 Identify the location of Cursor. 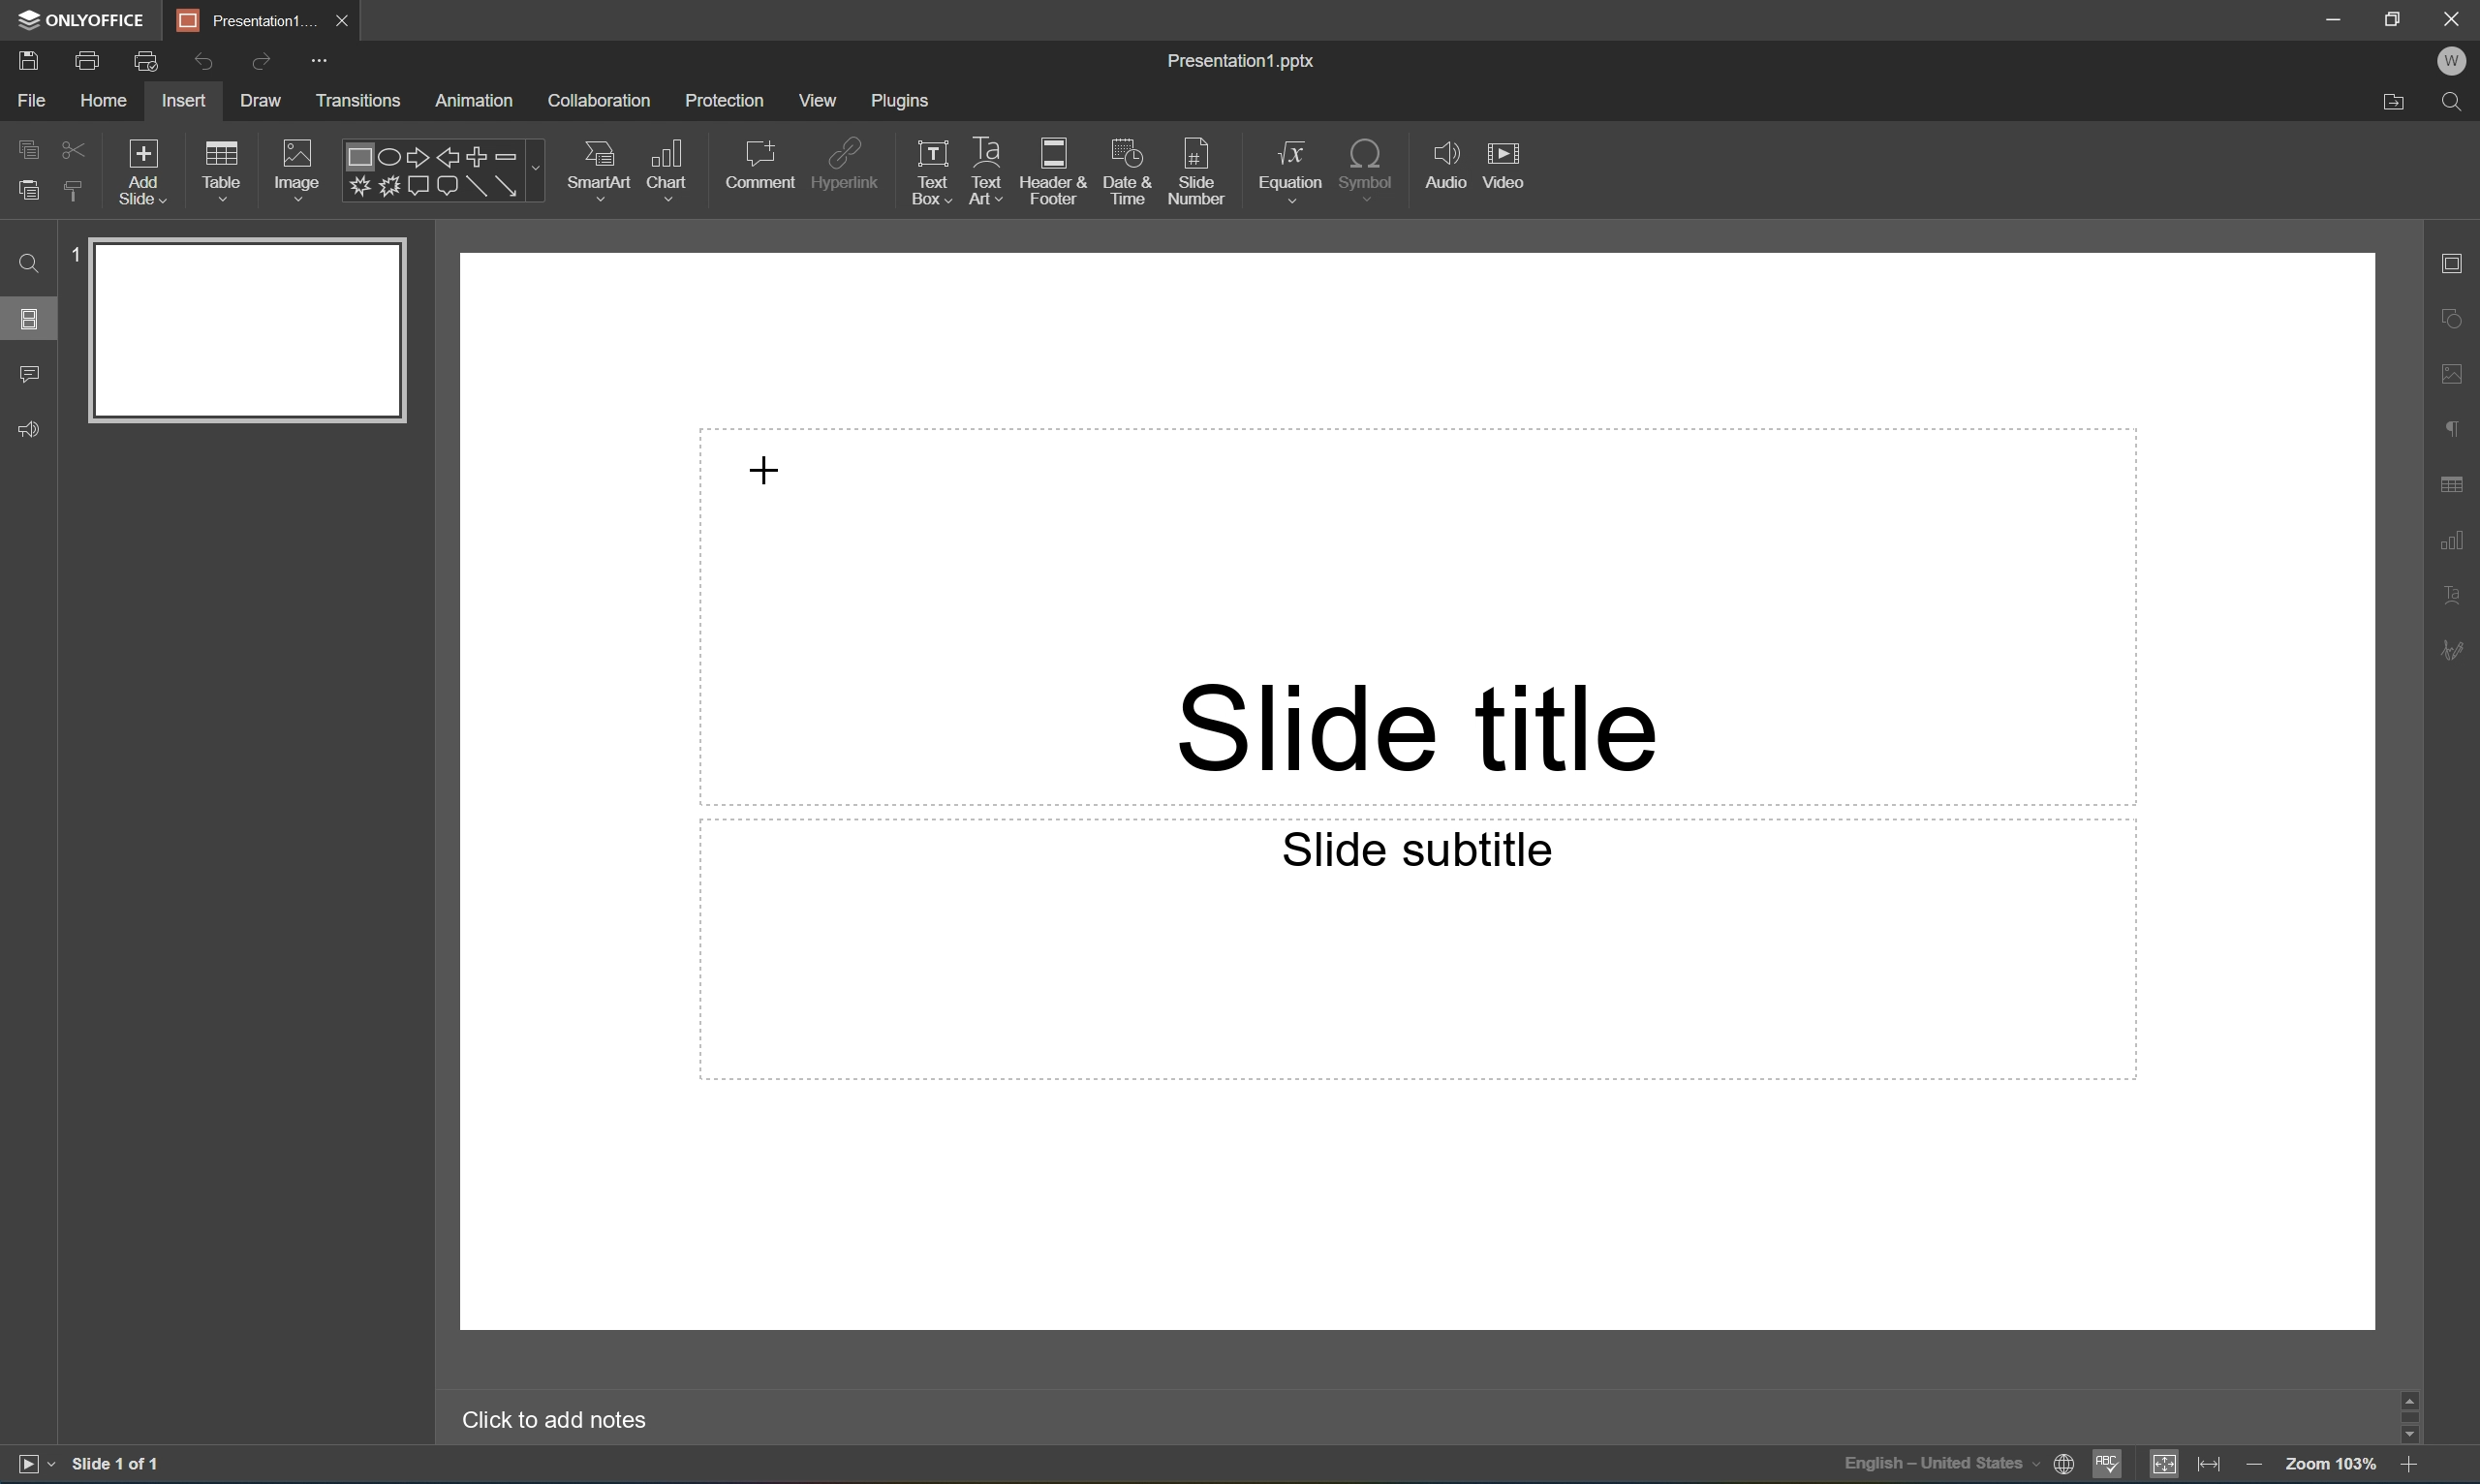
(771, 467).